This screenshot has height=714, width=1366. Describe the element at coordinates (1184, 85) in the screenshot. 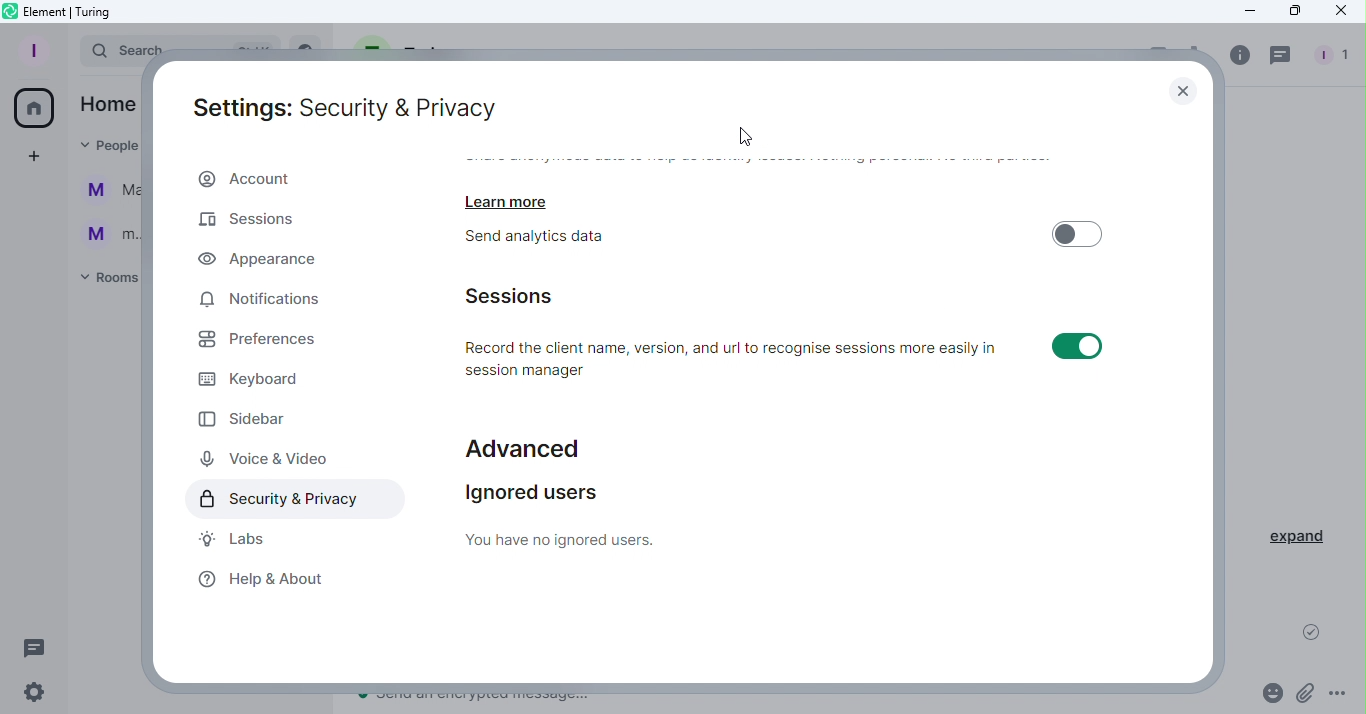

I see `Close` at that location.